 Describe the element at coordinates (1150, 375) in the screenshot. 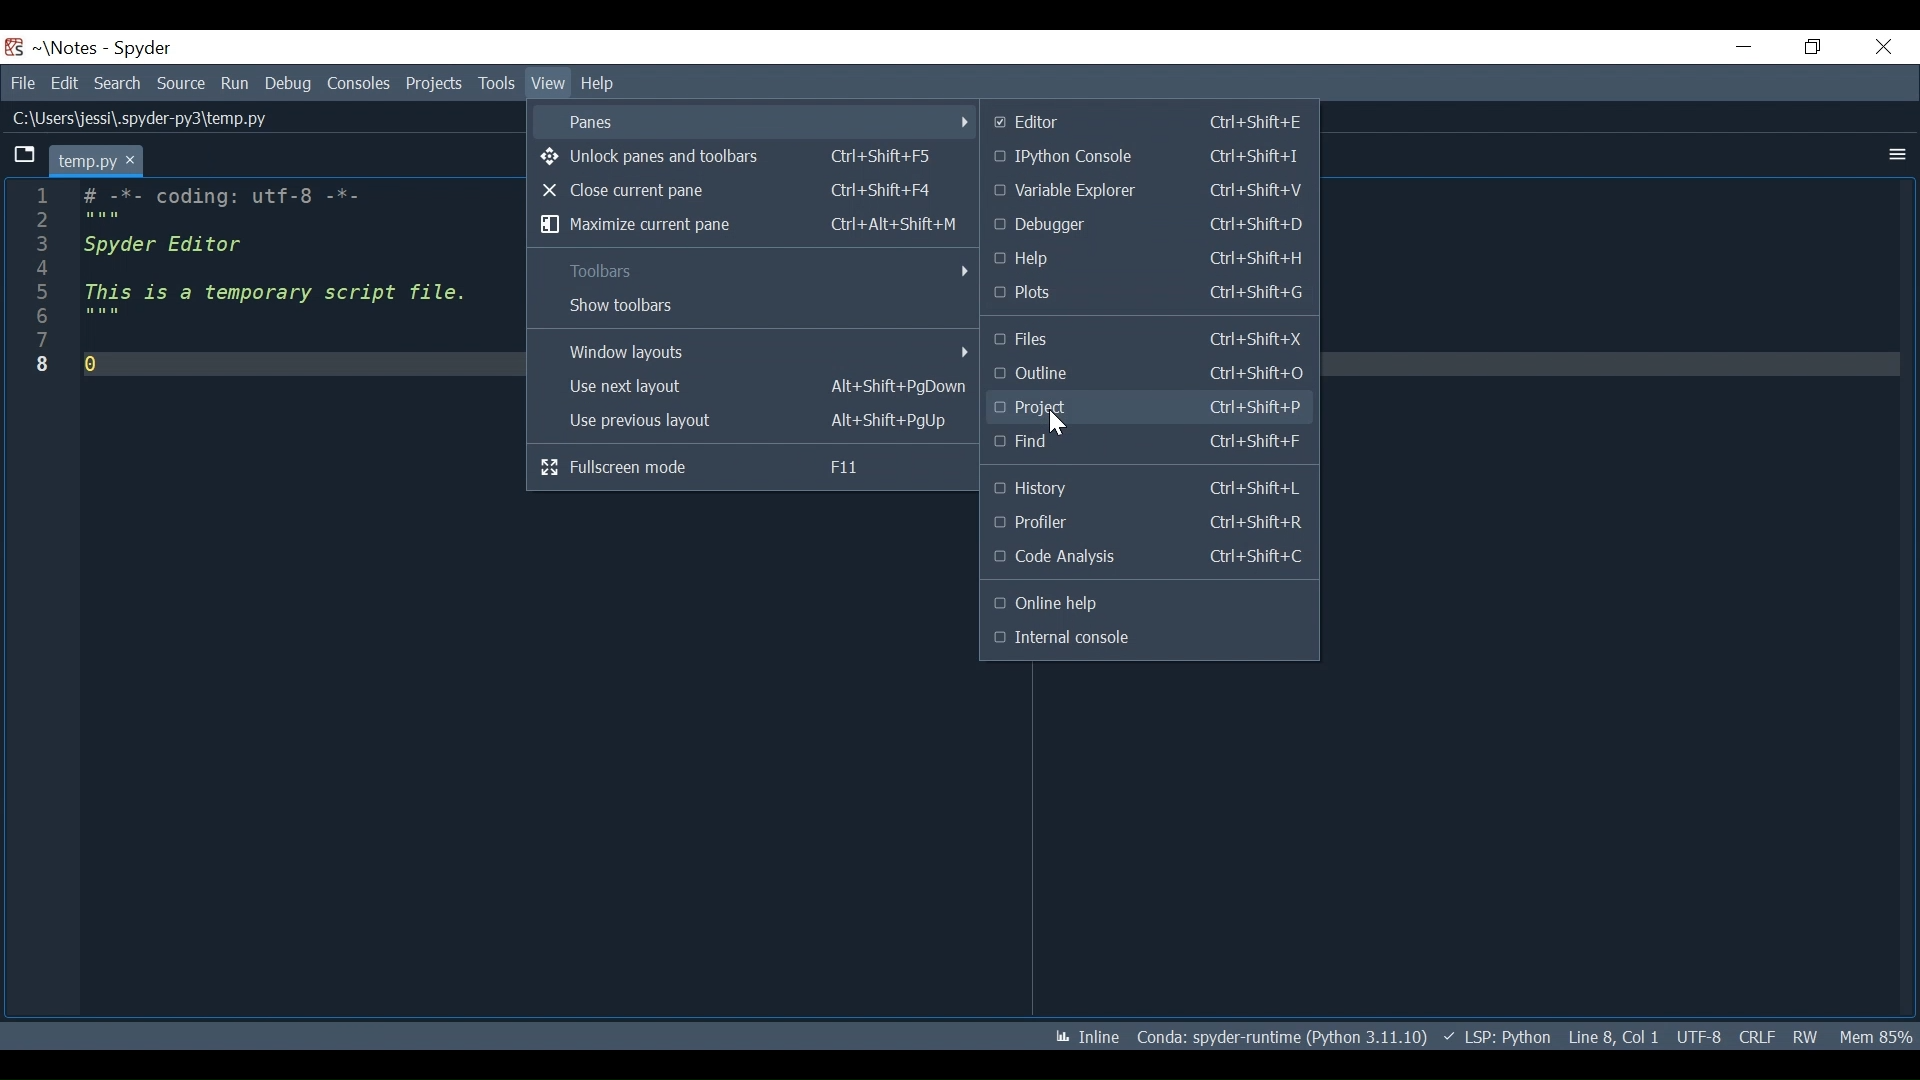

I see `Outline` at that location.